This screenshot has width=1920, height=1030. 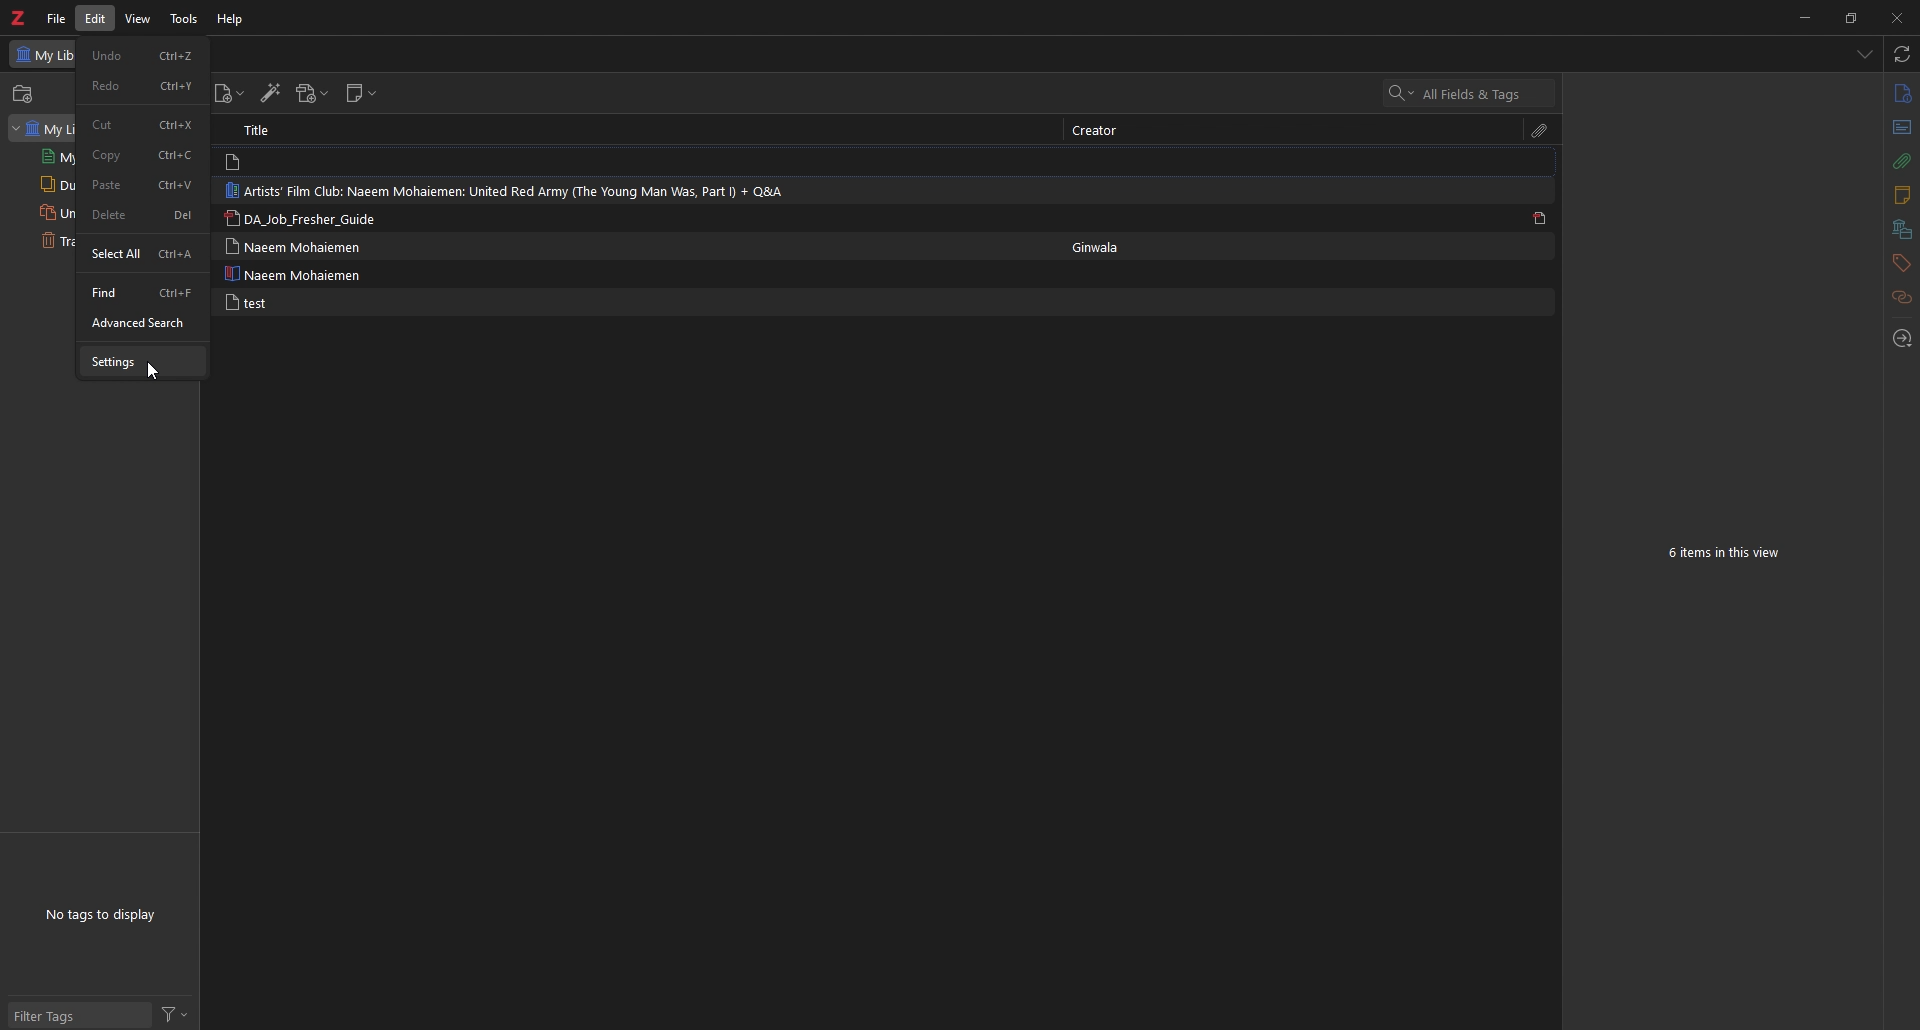 What do you see at coordinates (56, 18) in the screenshot?
I see `file` at bounding box center [56, 18].